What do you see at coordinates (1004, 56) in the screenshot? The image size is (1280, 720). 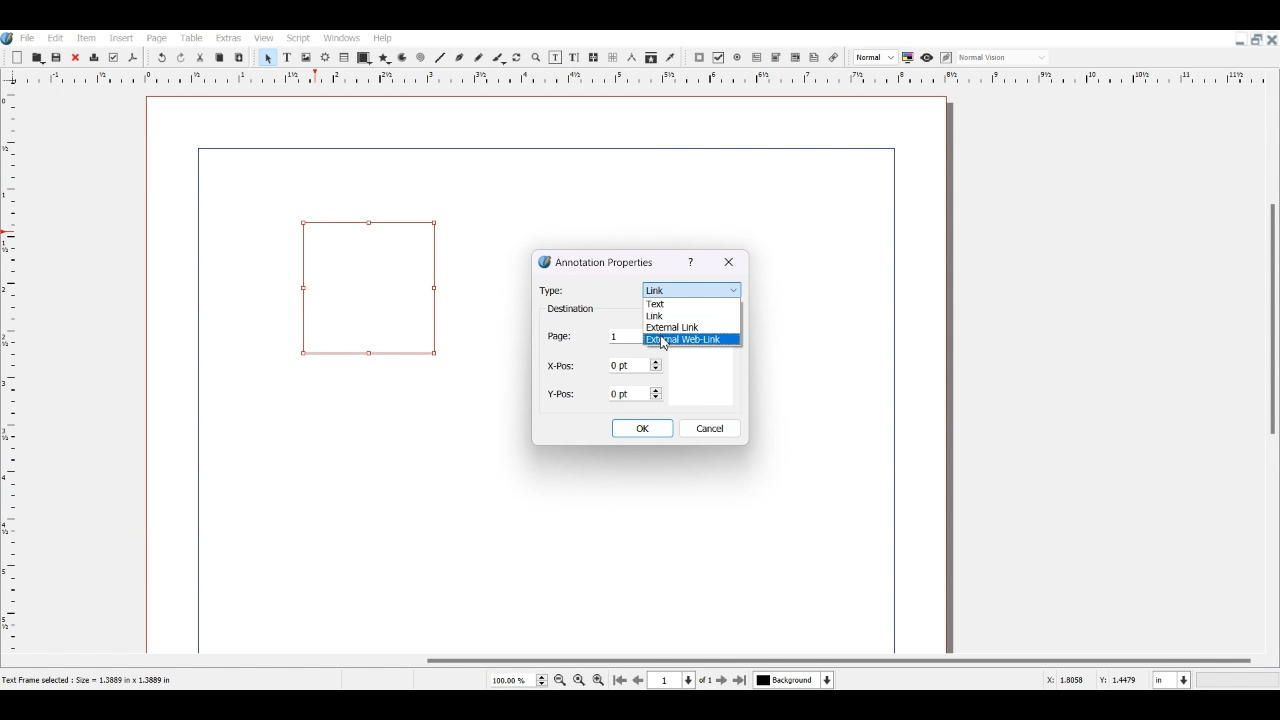 I see `Select the visual appearance on display` at bounding box center [1004, 56].